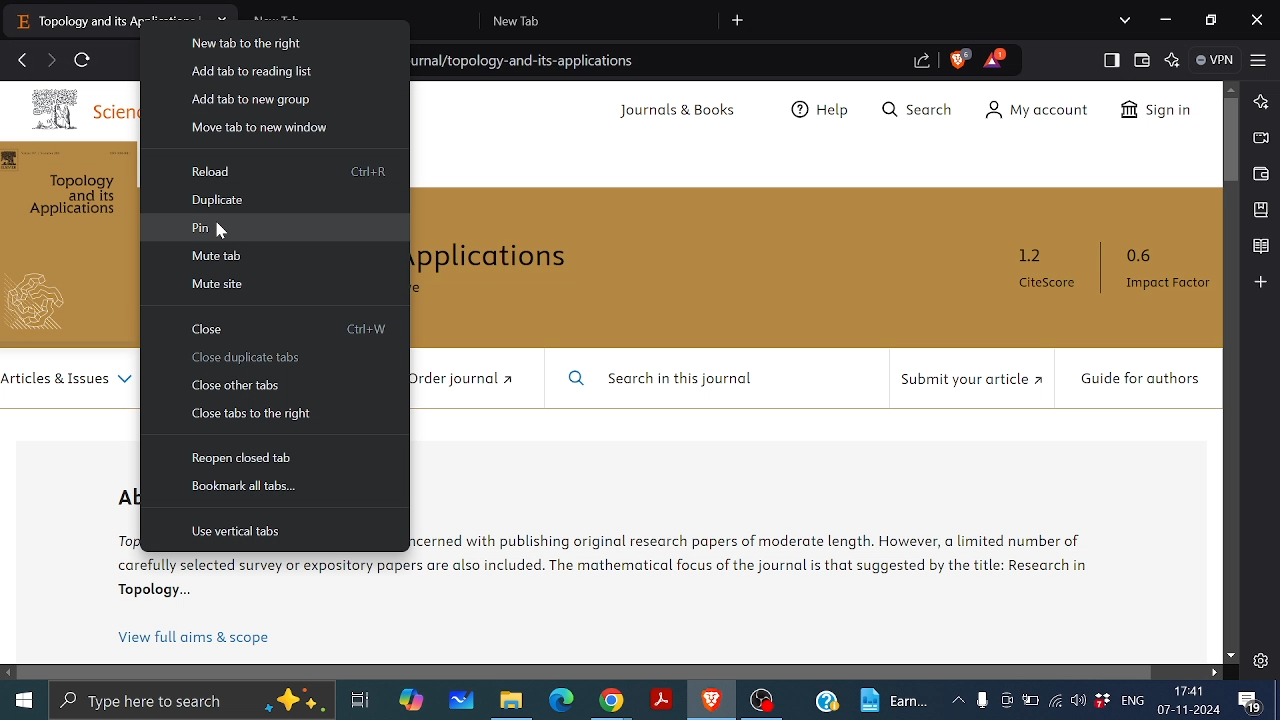 The width and height of the screenshot is (1280, 720). I want to click on cursor, so click(222, 227).